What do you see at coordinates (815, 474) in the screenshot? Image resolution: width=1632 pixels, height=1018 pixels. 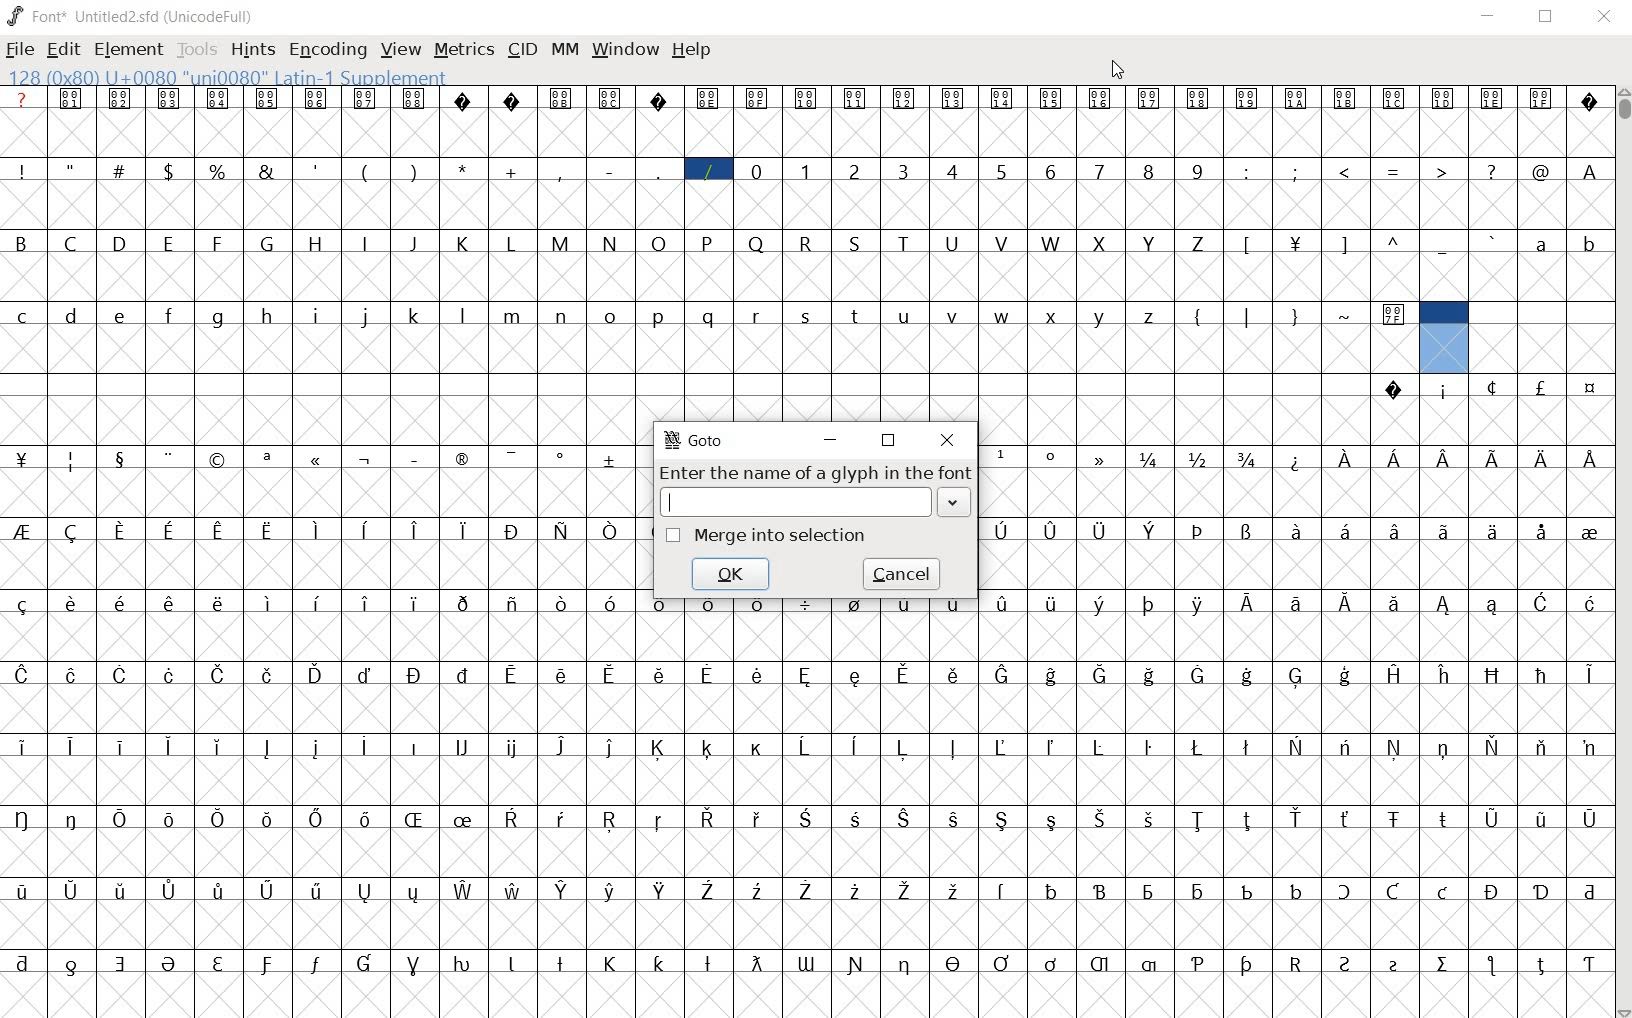 I see `Enter the name of a glyph in the font` at bounding box center [815, 474].